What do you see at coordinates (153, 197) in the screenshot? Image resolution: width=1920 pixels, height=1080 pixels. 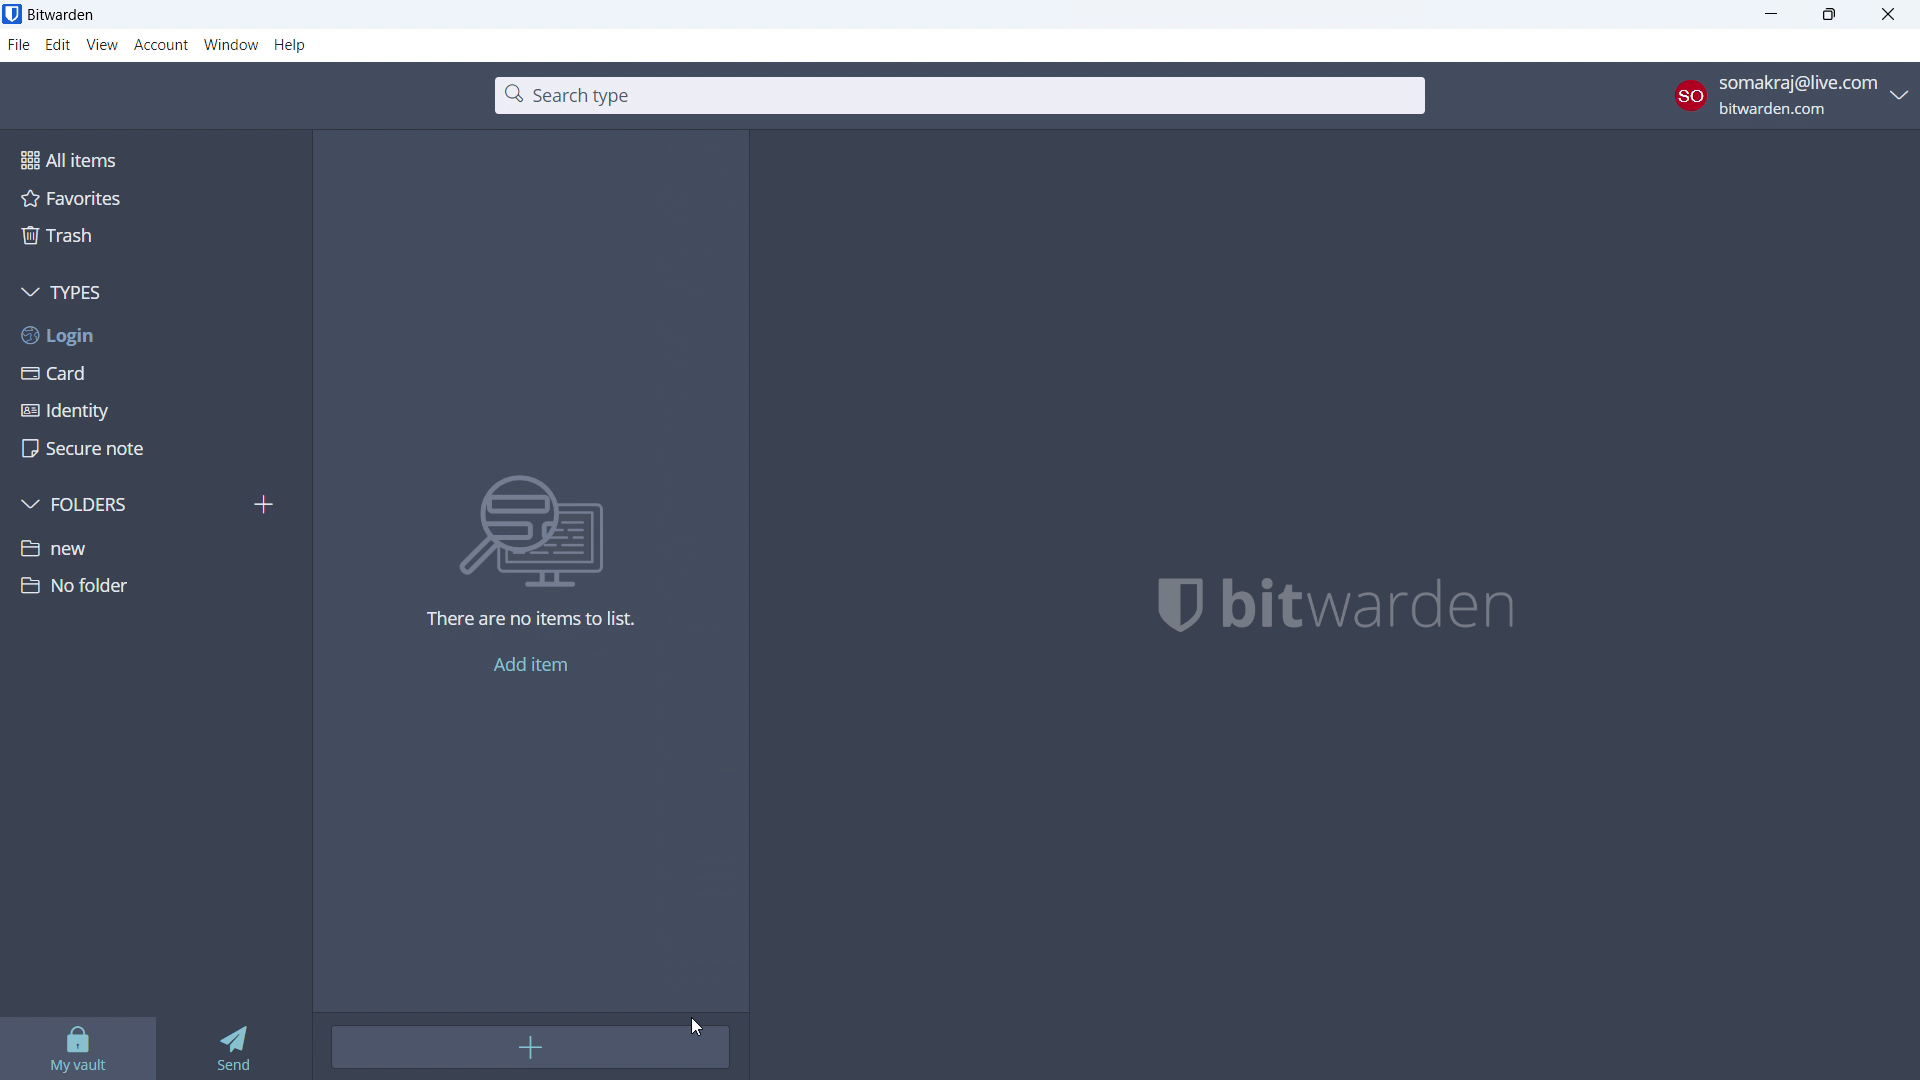 I see `favorites` at bounding box center [153, 197].